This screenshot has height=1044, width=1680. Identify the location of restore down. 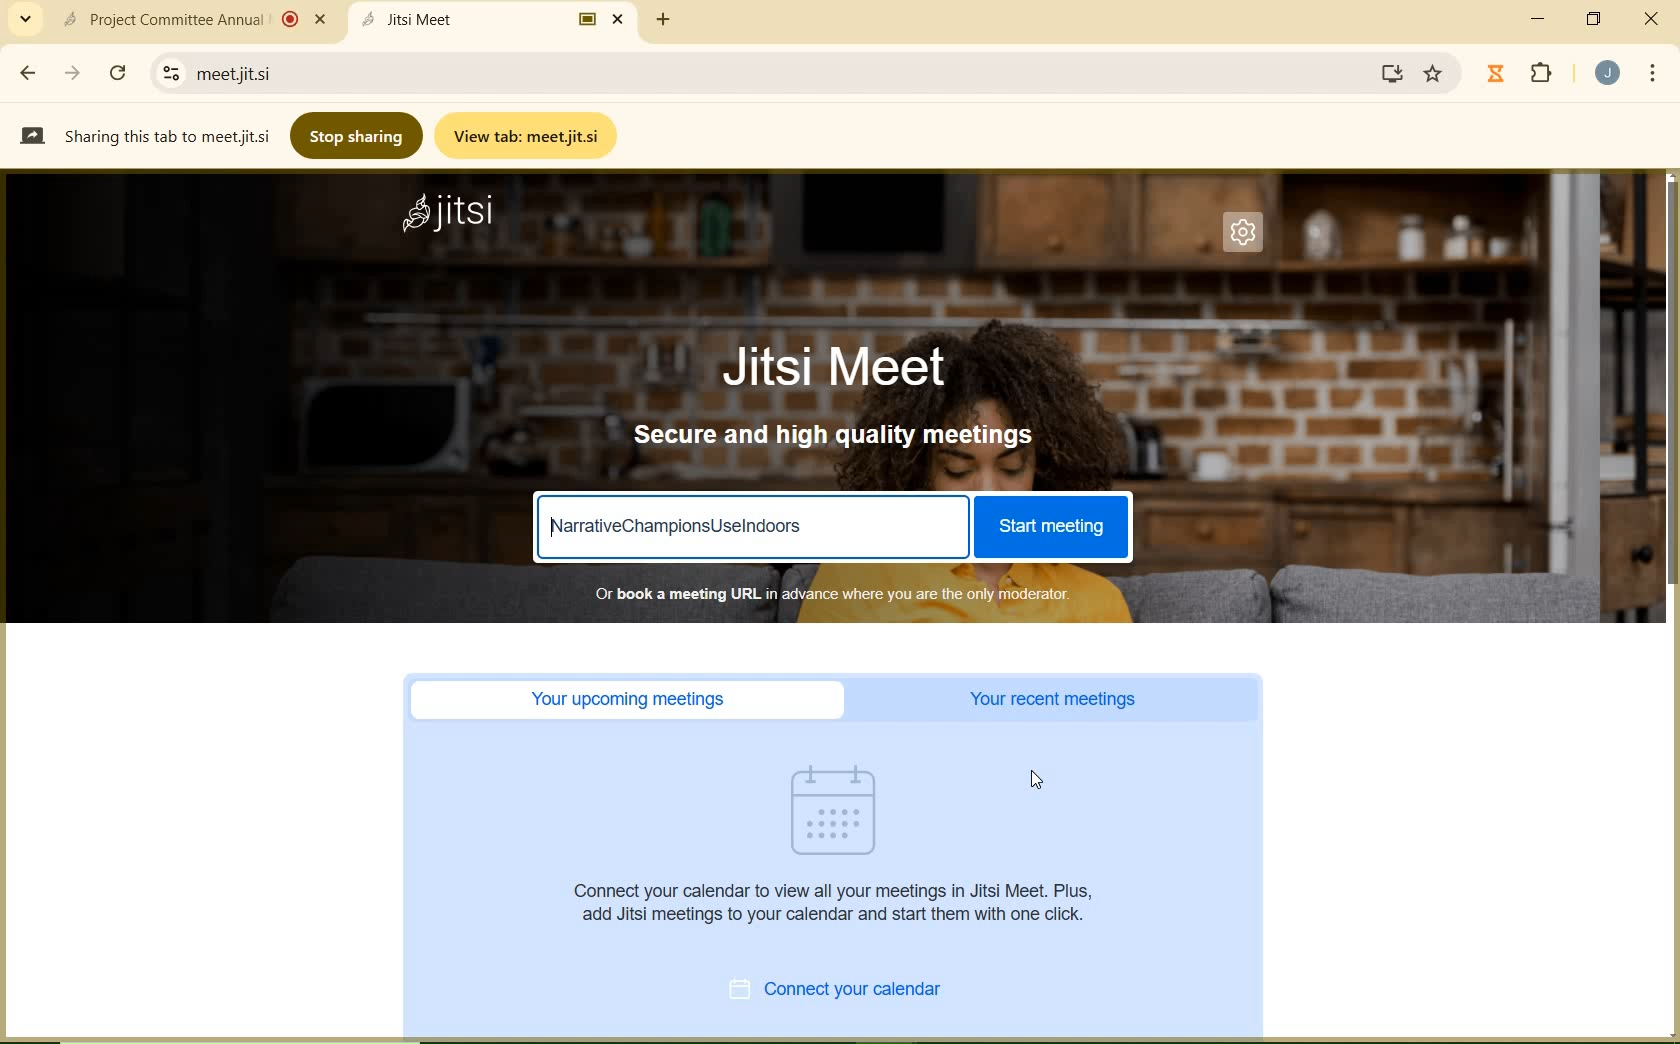
(1596, 19).